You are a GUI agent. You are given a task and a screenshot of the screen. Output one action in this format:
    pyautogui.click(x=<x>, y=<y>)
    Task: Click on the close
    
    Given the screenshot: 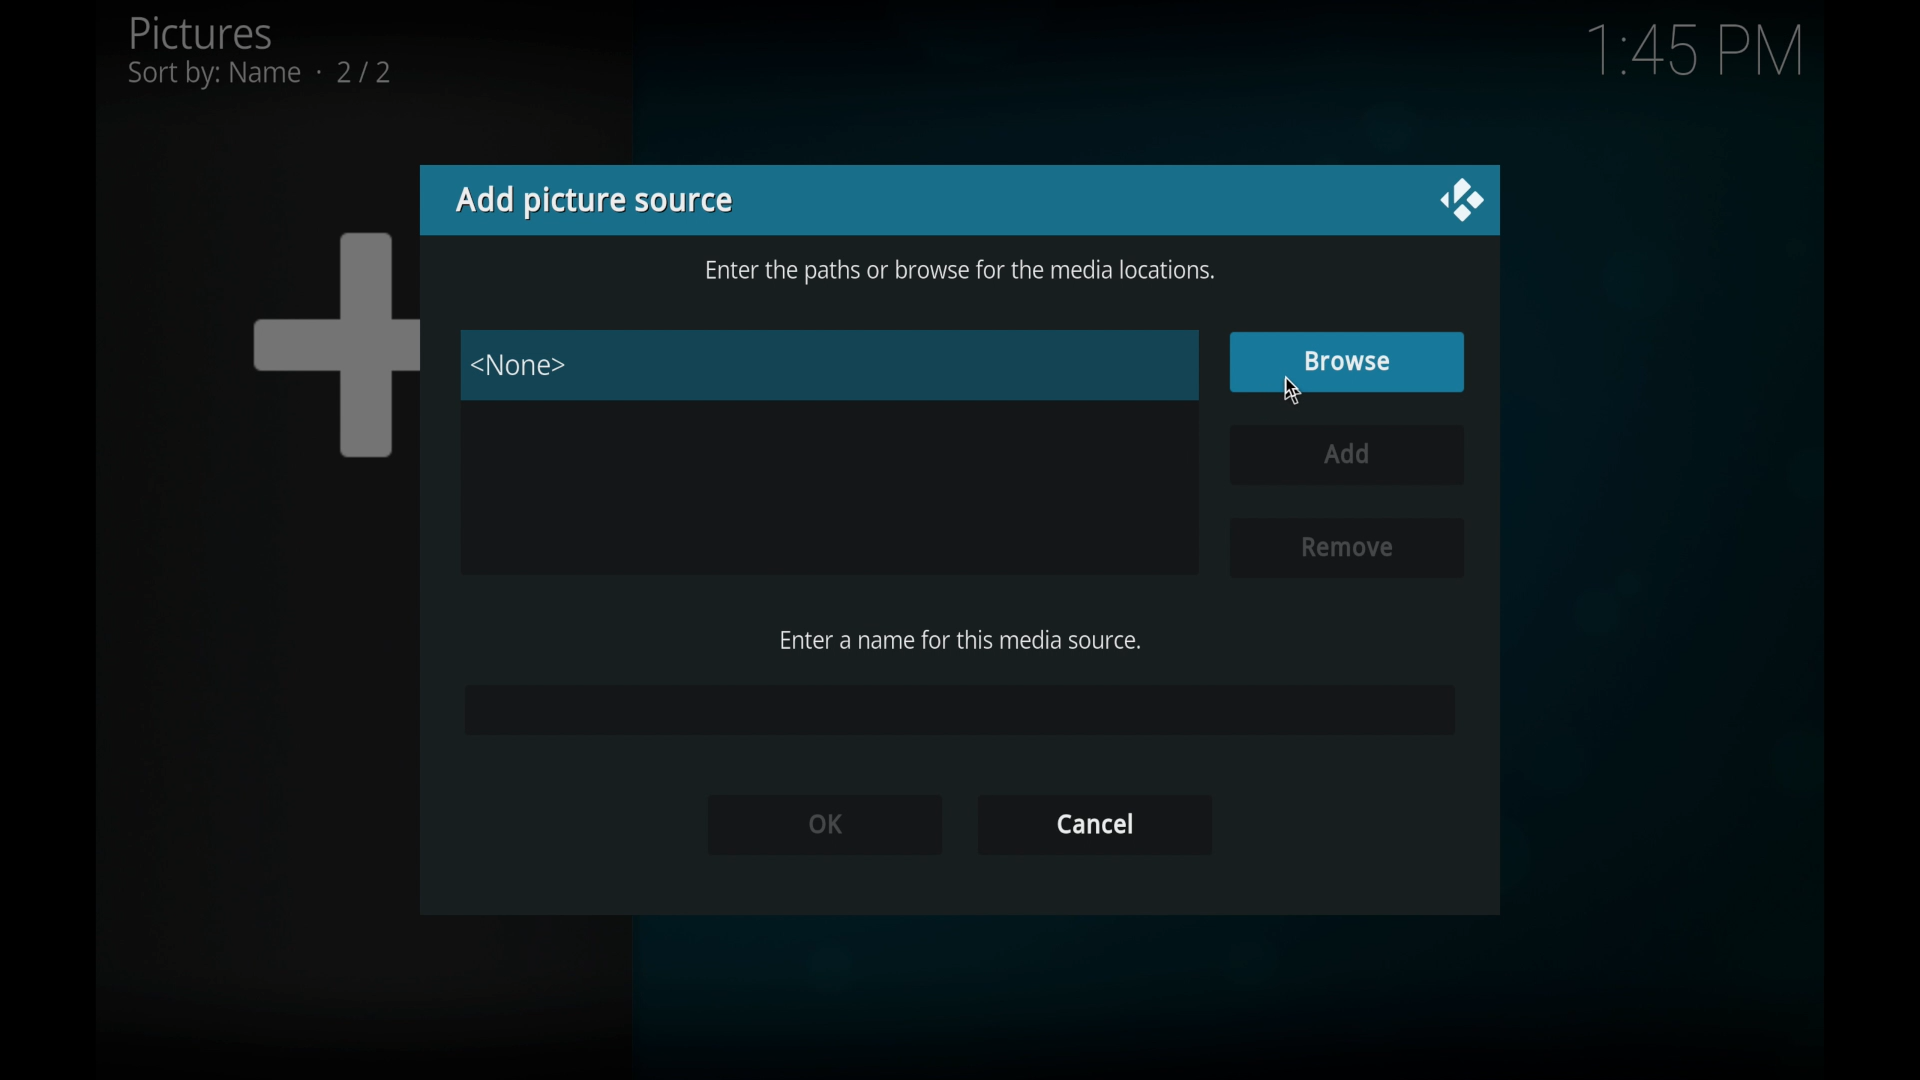 What is the action you would take?
    pyautogui.click(x=1460, y=201)
    